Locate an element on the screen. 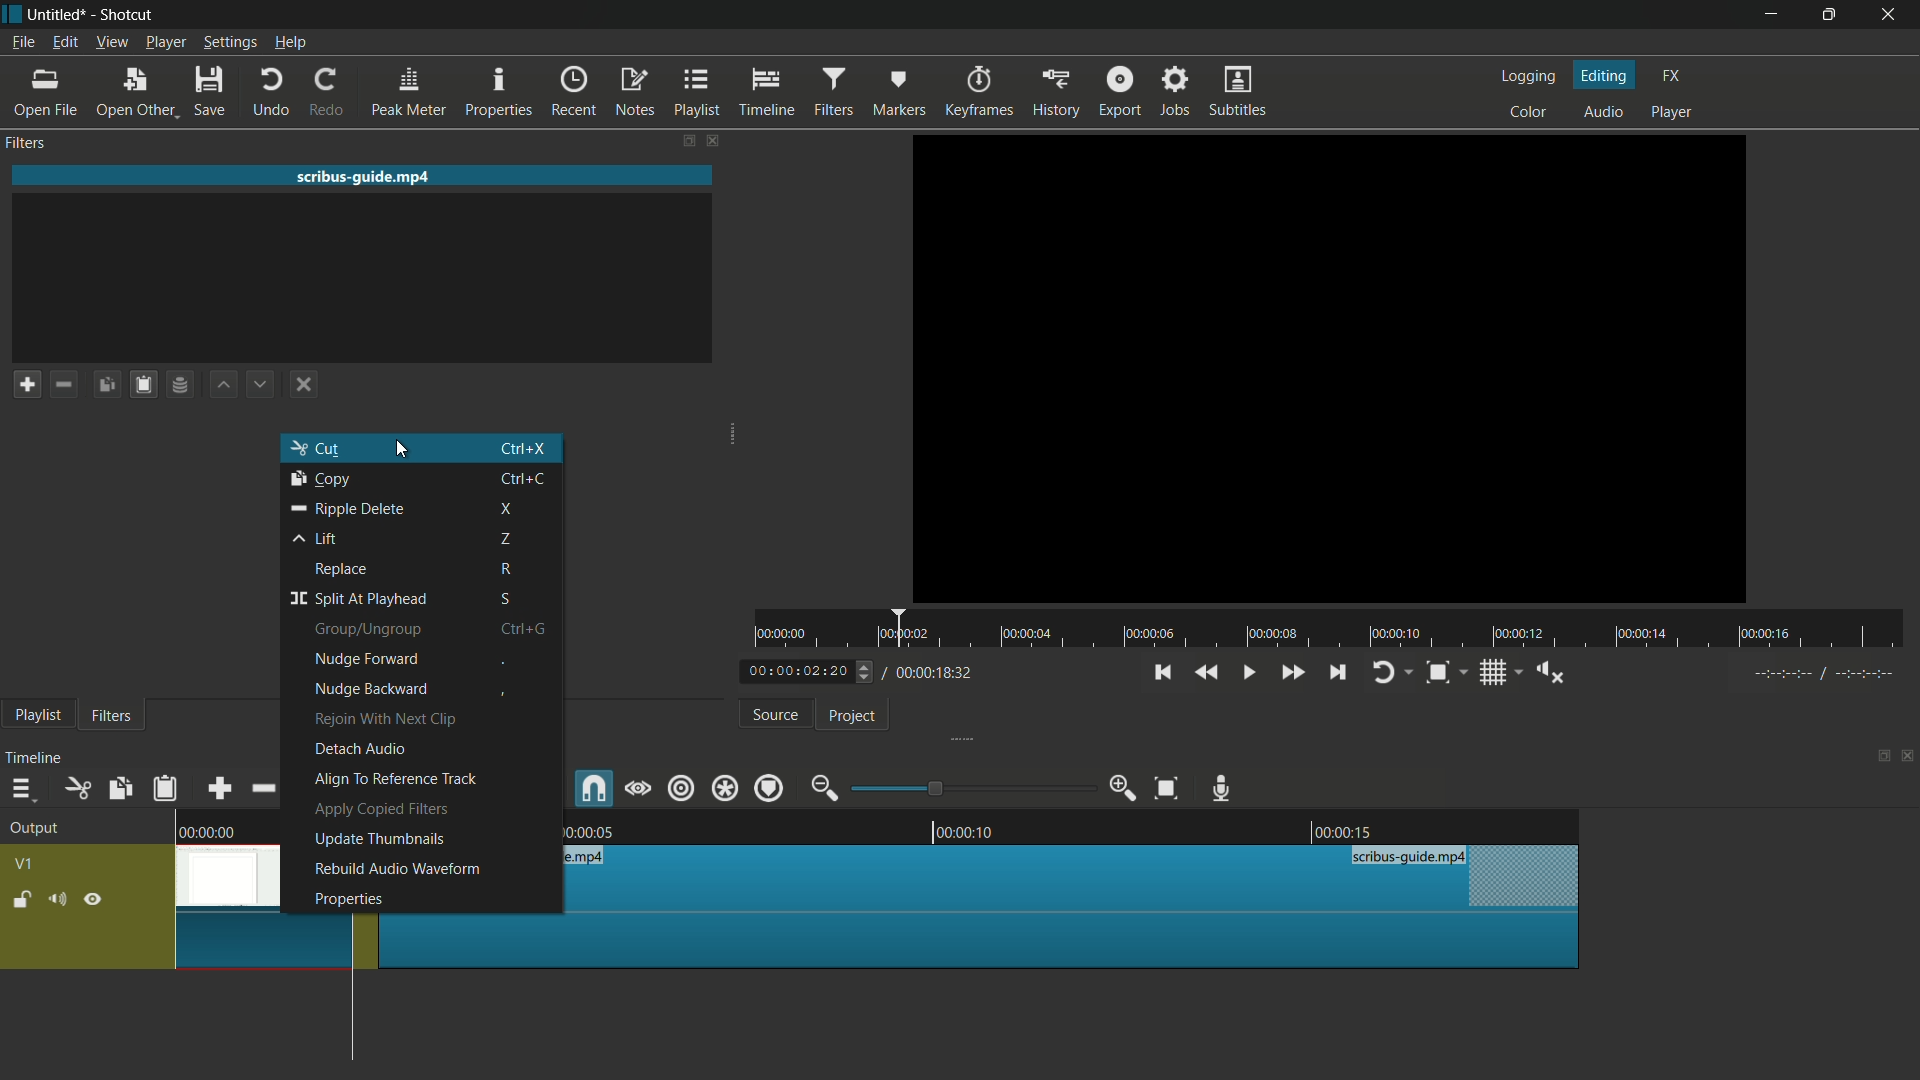  lock is located at coordinates (21, 901).